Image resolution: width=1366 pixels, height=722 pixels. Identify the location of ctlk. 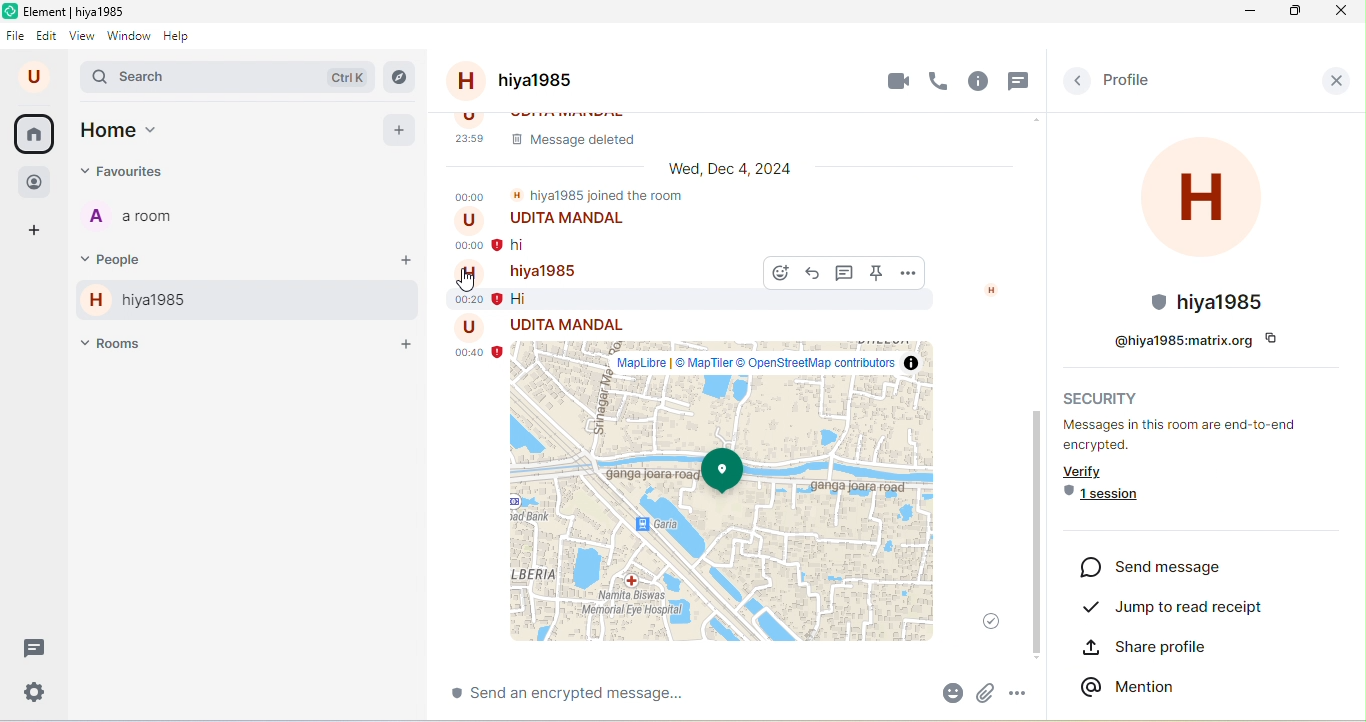
(346, 76).